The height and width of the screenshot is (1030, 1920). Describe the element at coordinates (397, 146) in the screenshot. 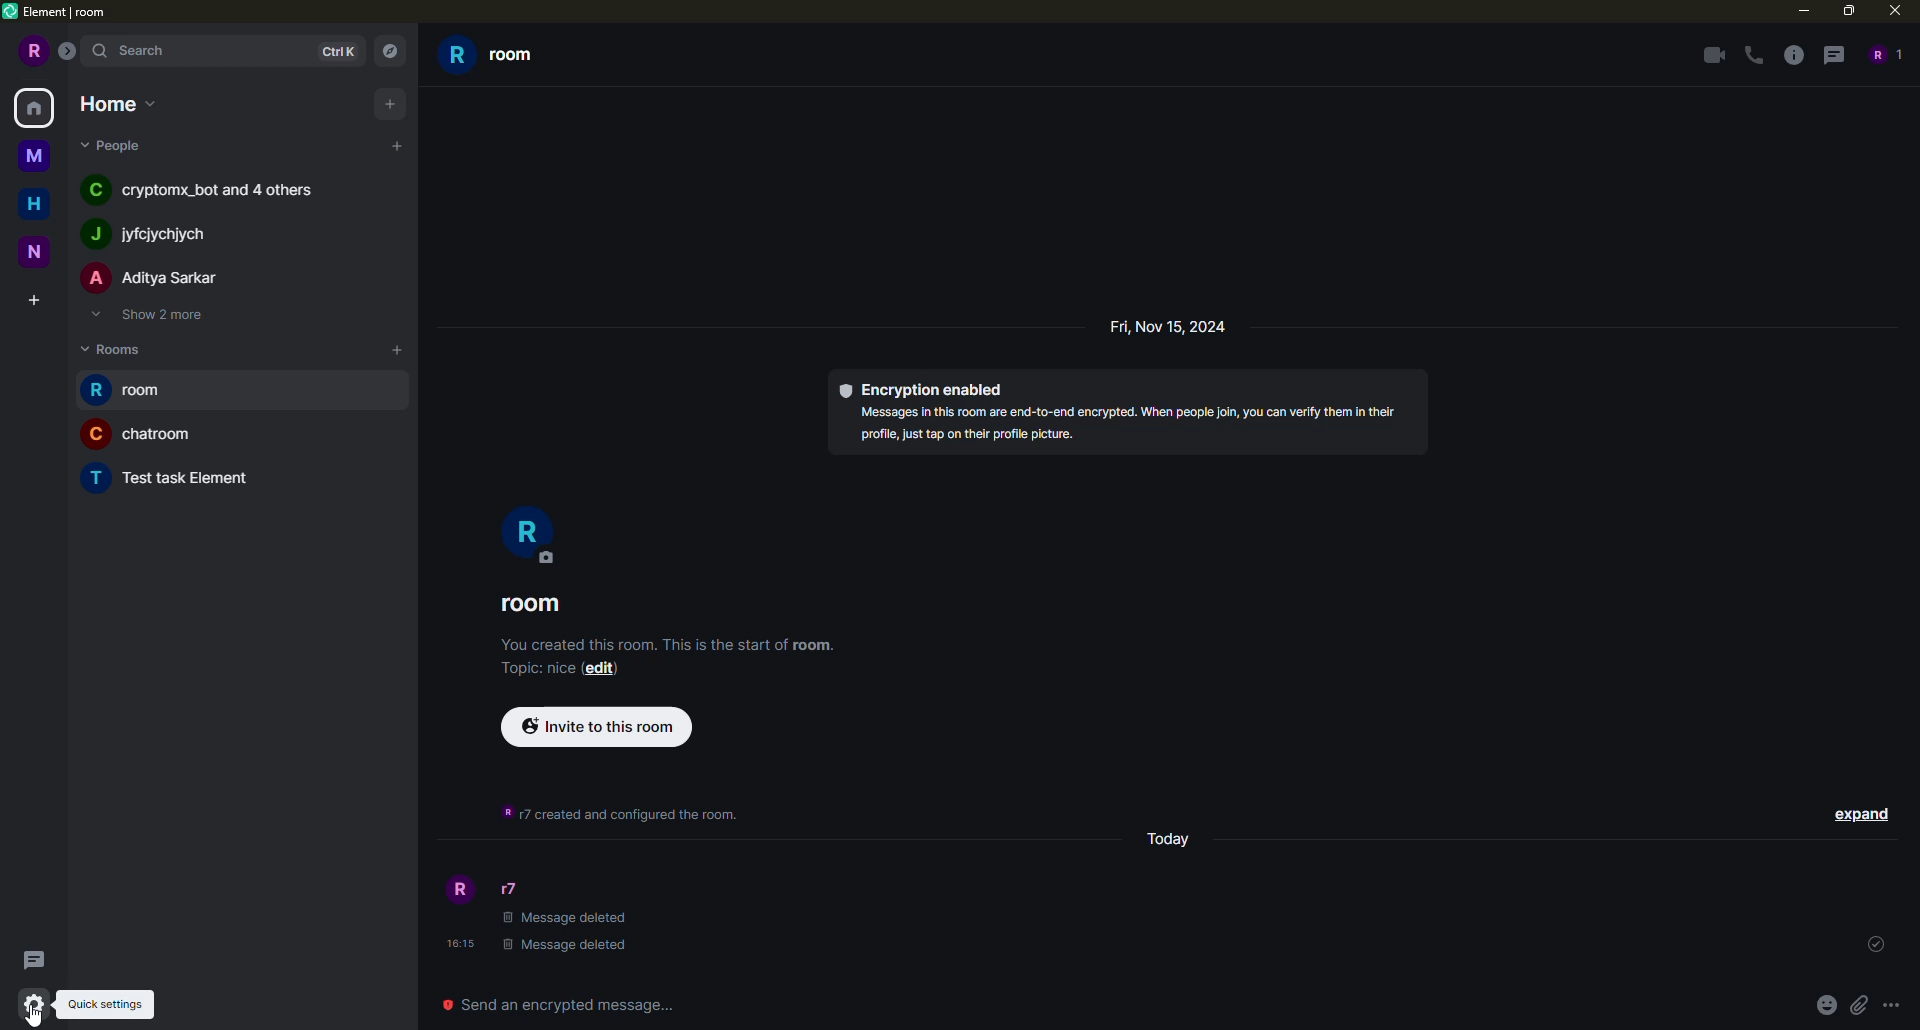

I see `add` at that location.